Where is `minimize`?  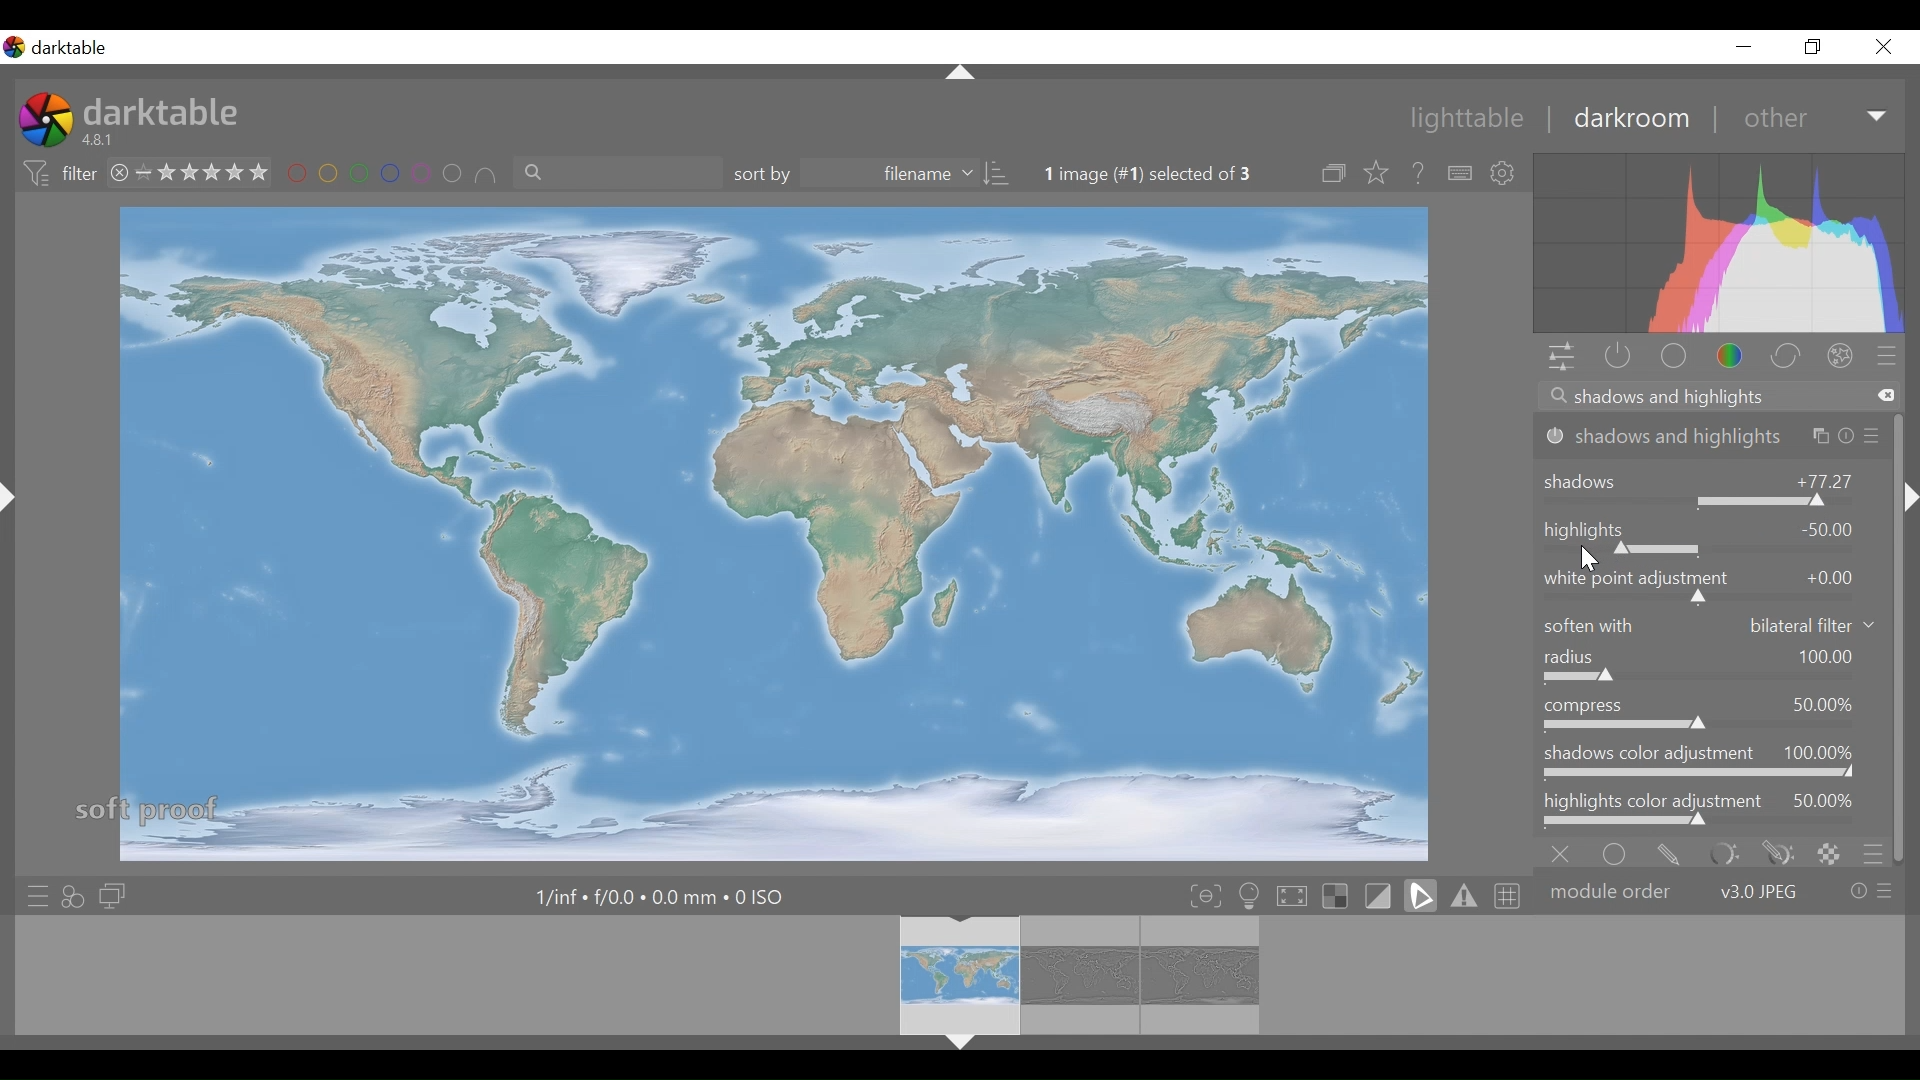 minimize is located at coordinates (1749, 46).